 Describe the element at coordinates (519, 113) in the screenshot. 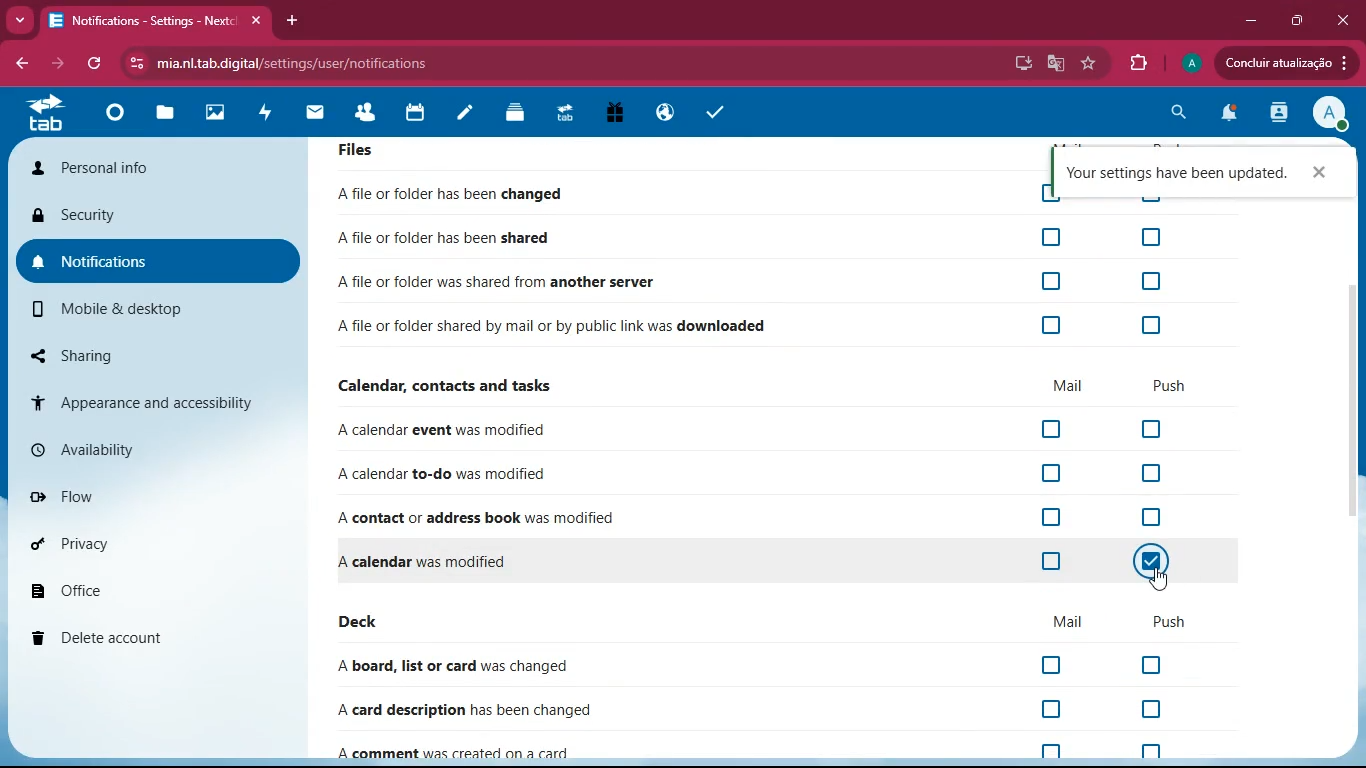

I see `layers` at that location.